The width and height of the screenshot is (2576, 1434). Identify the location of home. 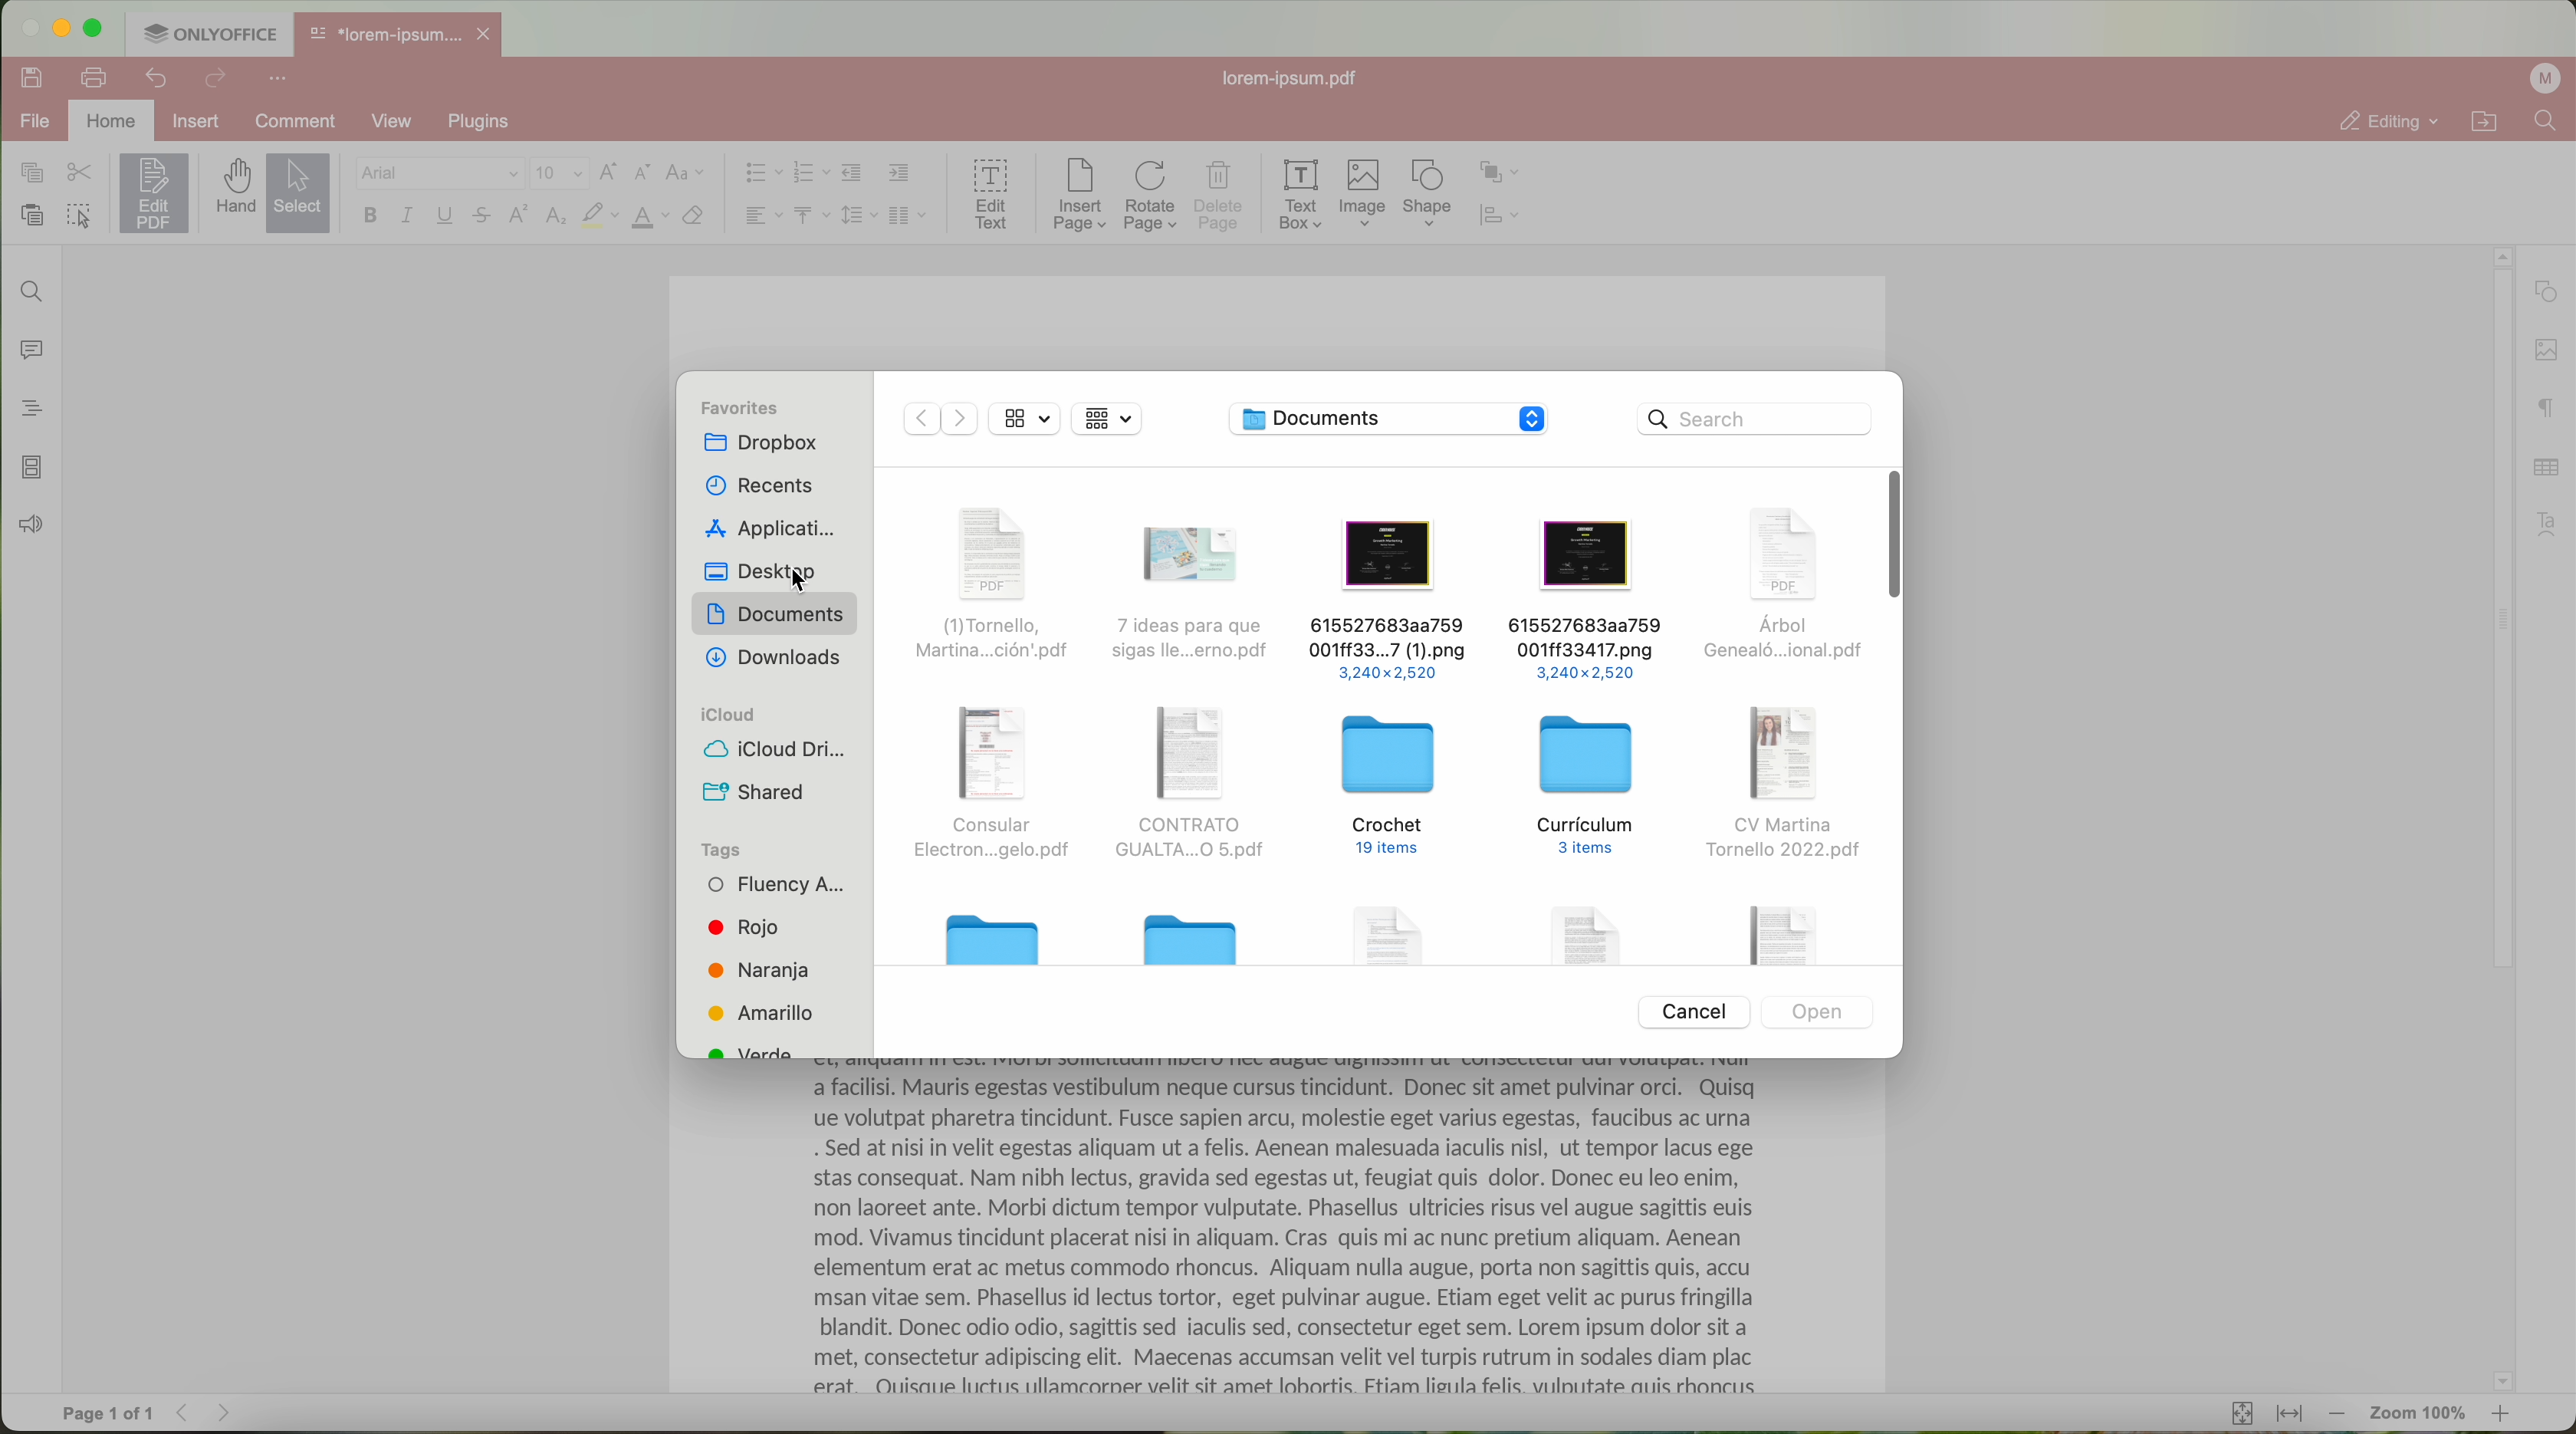
(113, 122).